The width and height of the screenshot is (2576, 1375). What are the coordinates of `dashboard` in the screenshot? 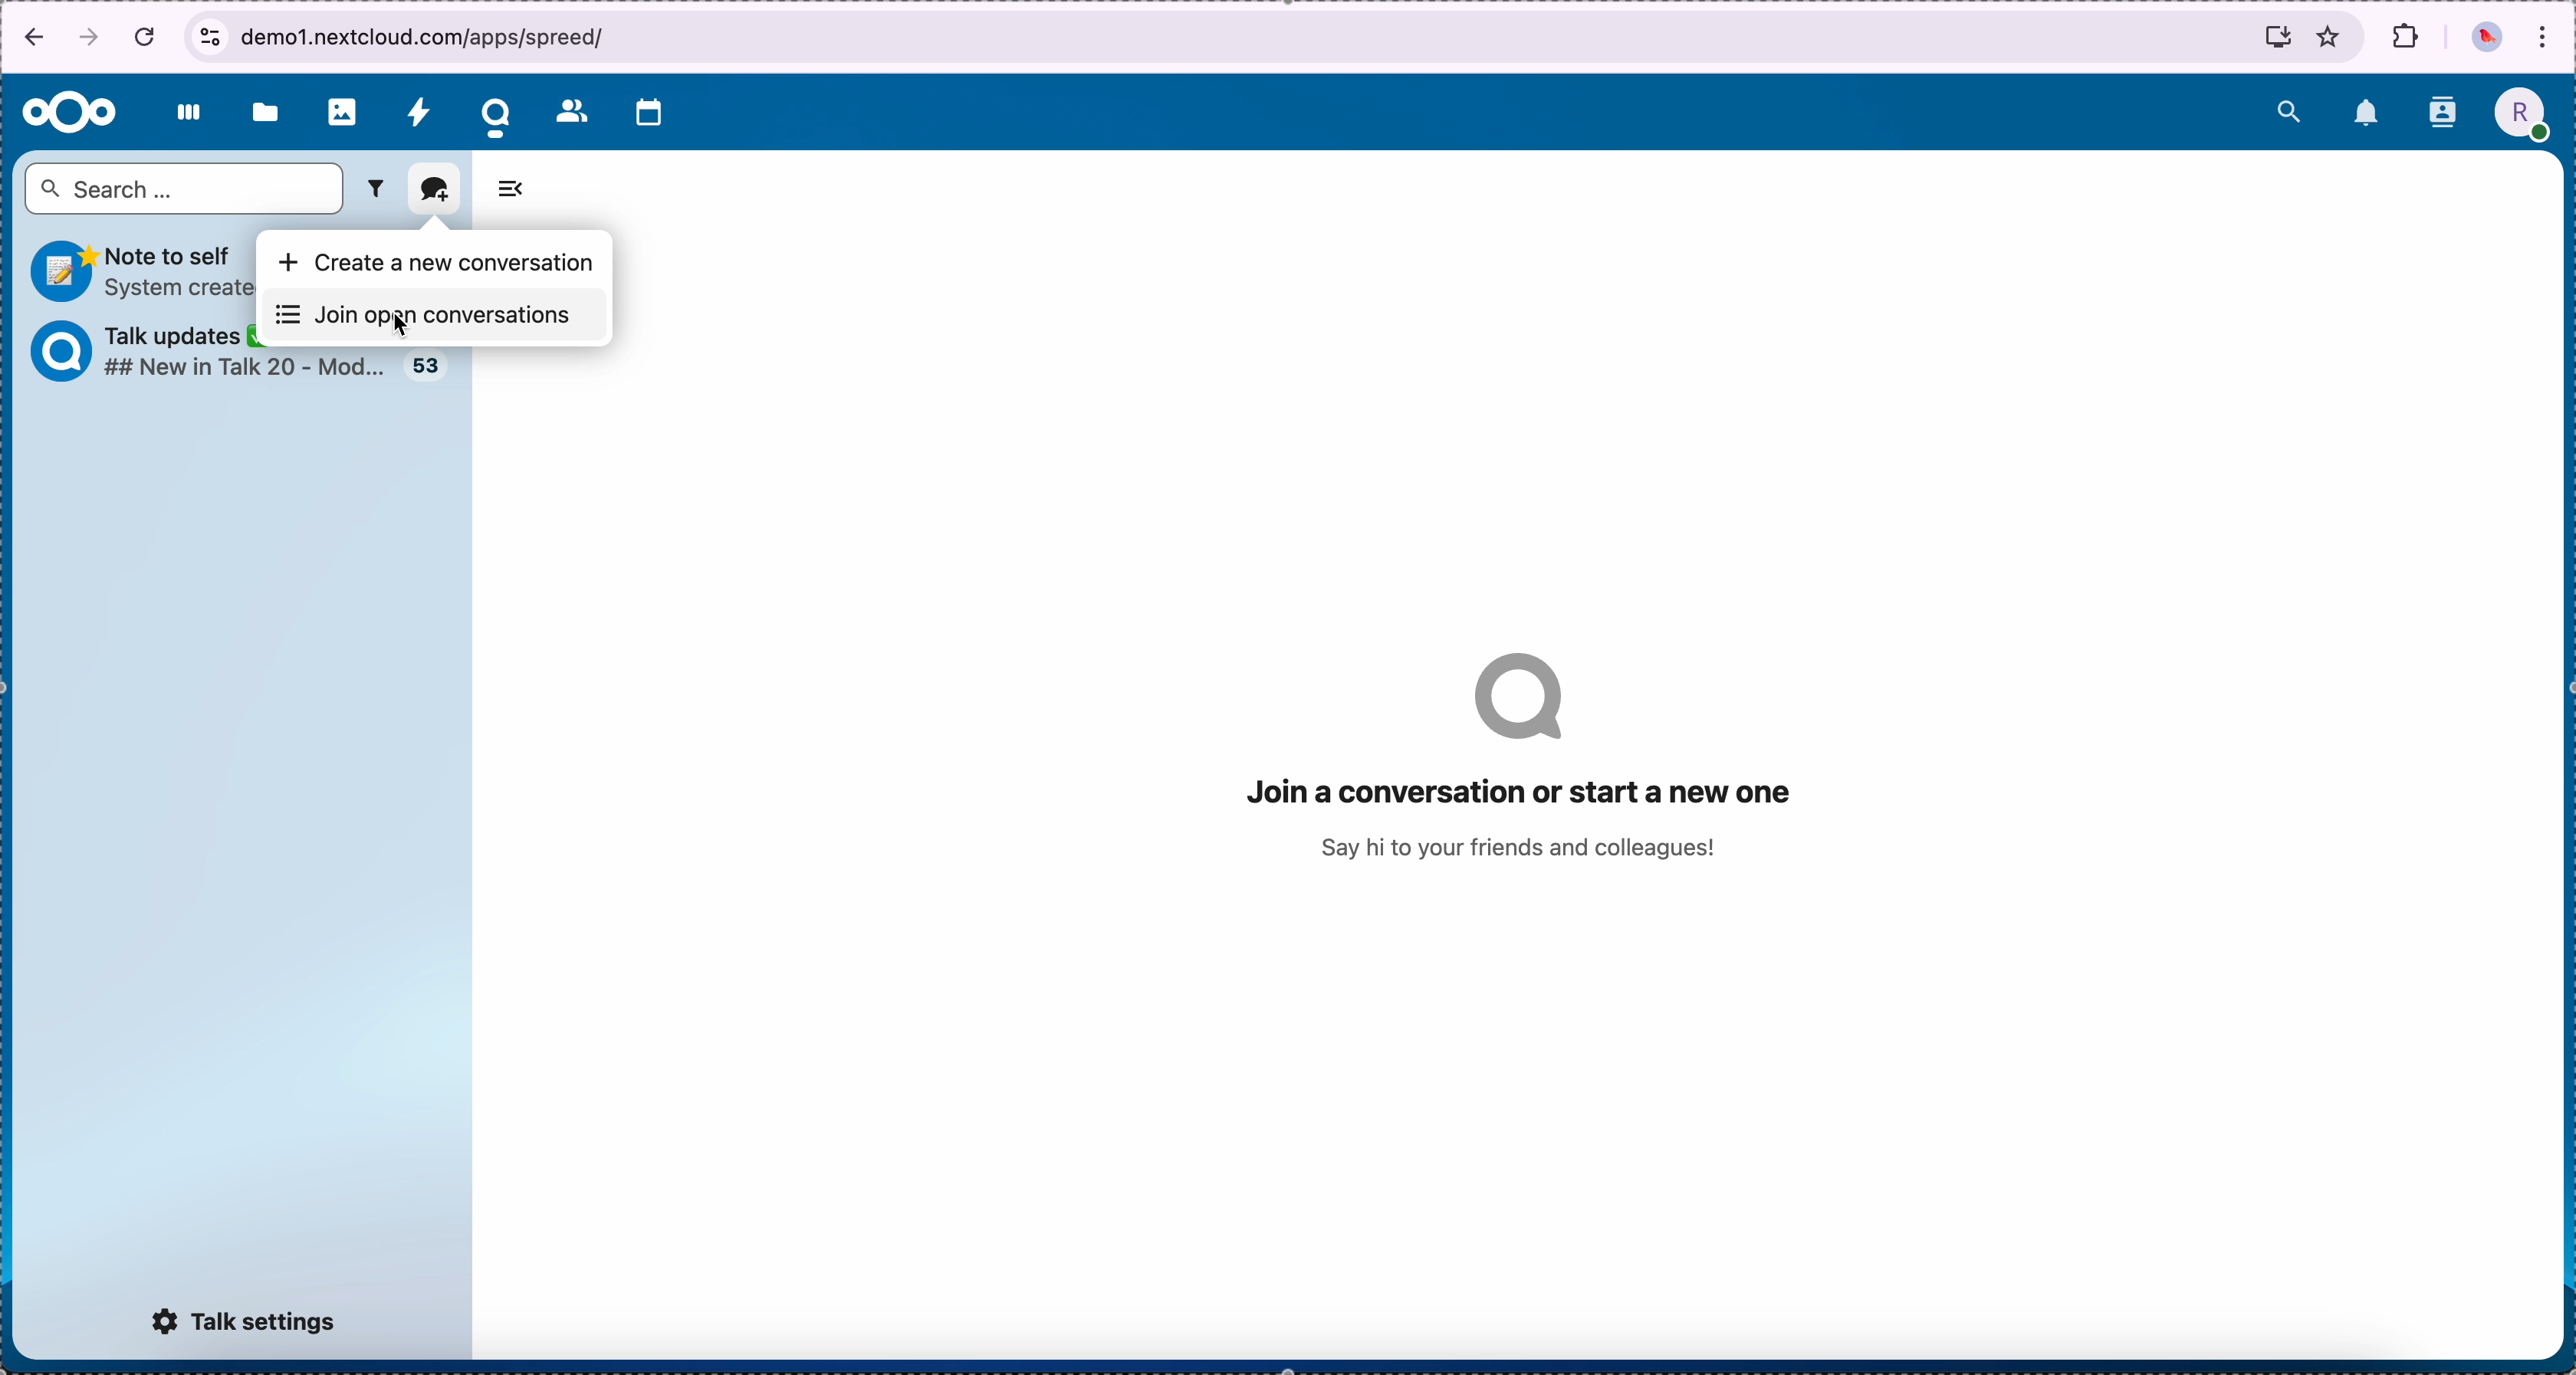 It's located at (187, 114).